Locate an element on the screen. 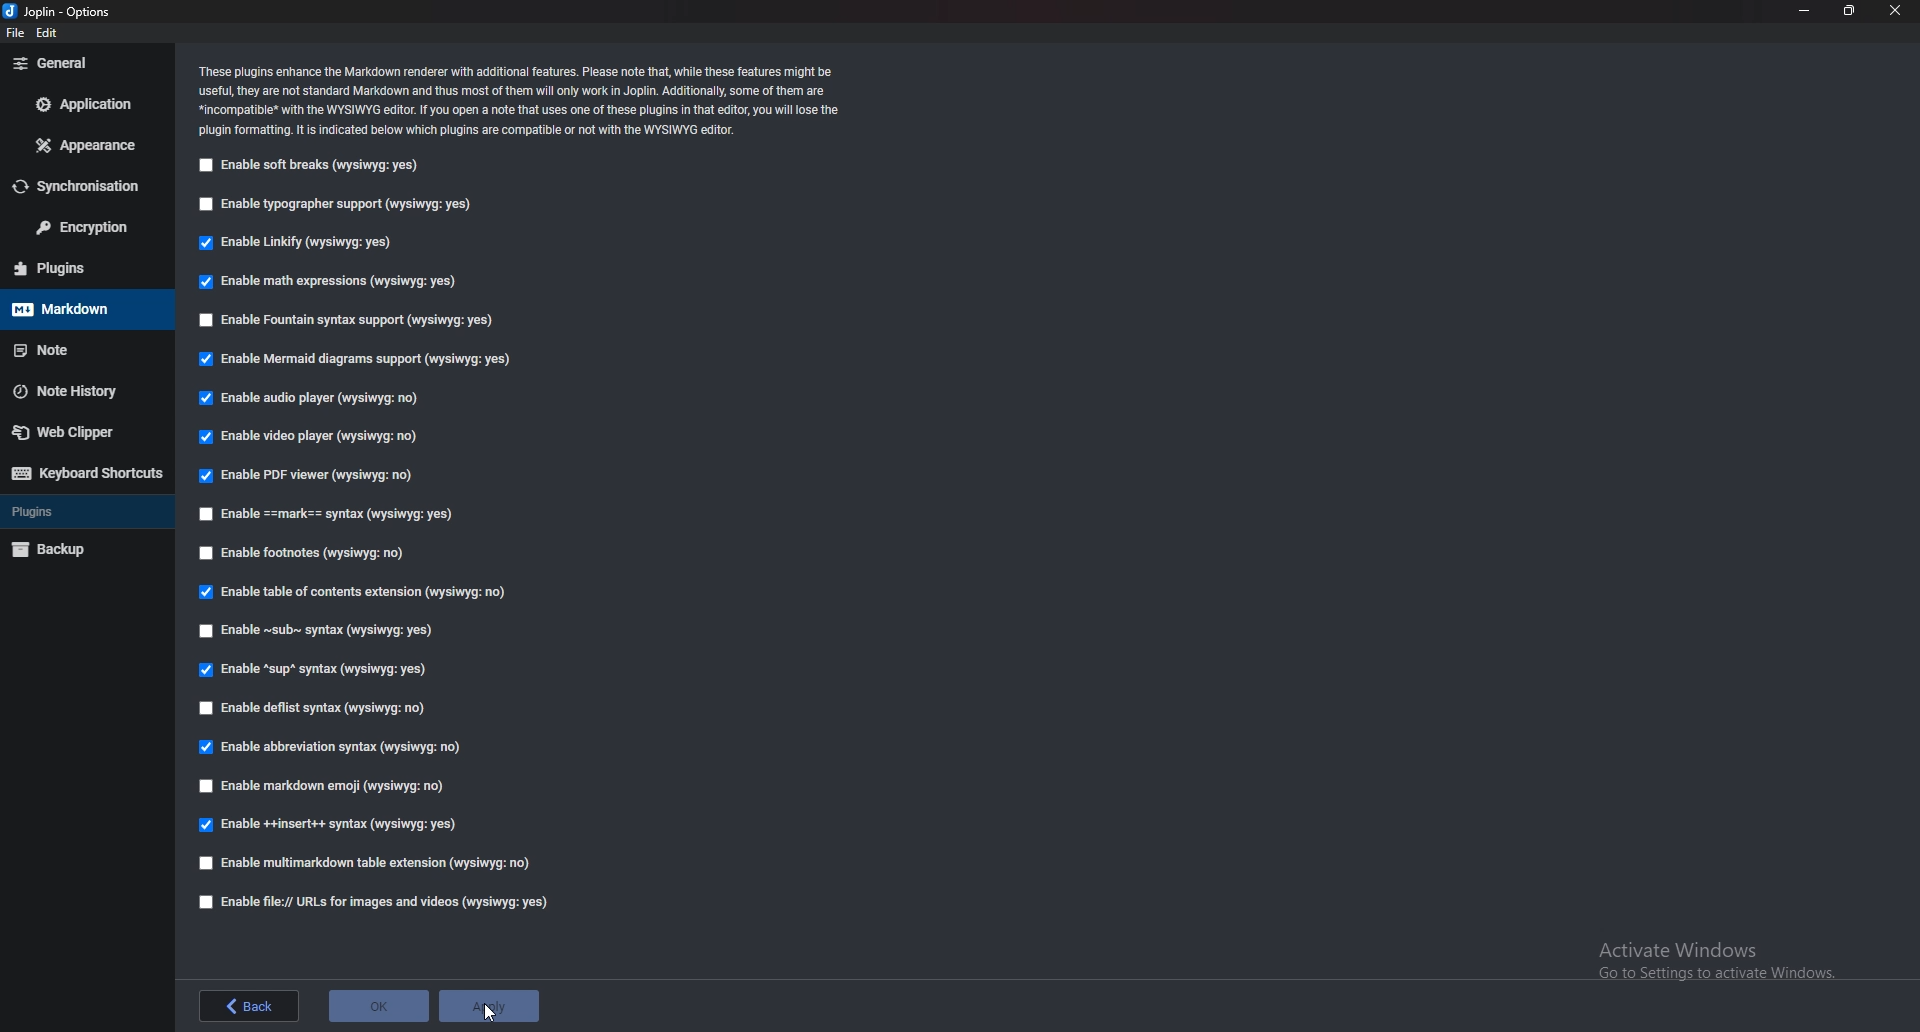 The image size is (1920, 1032). backup is located at coordinates (82, 547).